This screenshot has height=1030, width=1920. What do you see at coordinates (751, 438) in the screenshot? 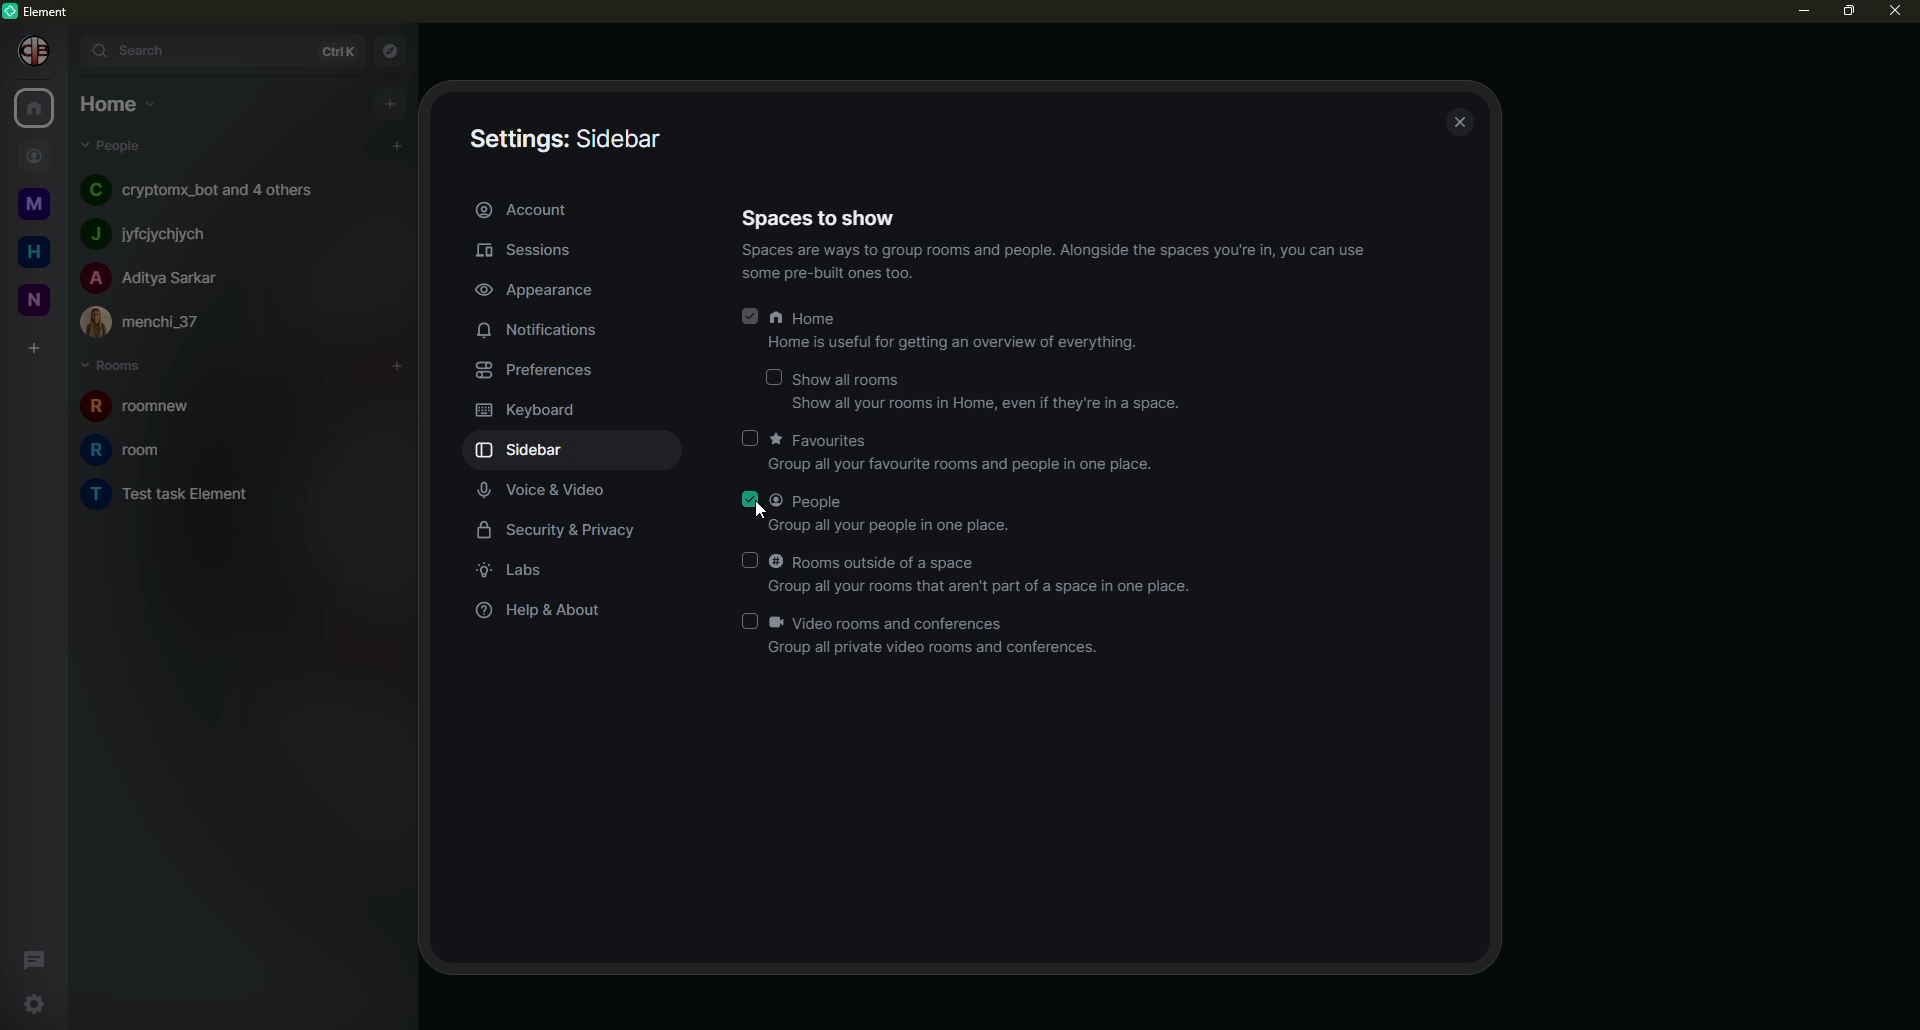
I see `click to enable` at bounding box center [751, 438].